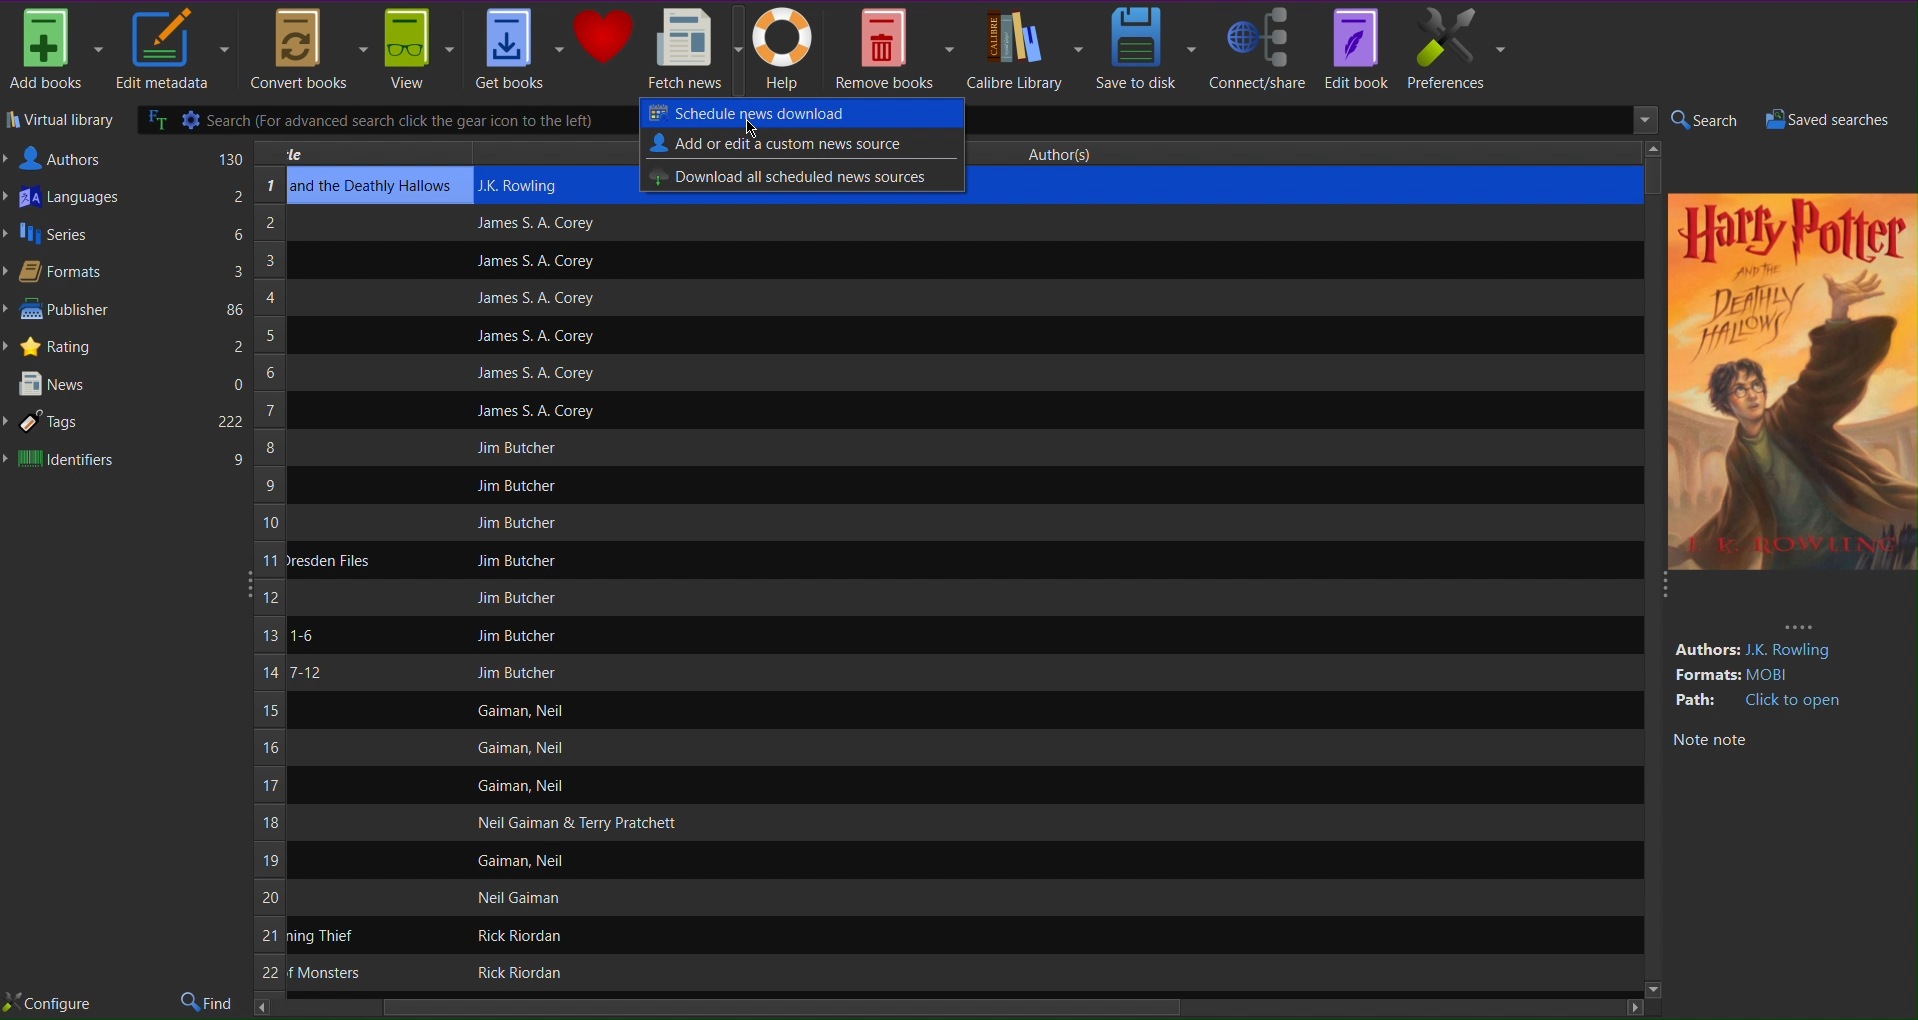  I want to click on close collapse, so click(1661, 591).